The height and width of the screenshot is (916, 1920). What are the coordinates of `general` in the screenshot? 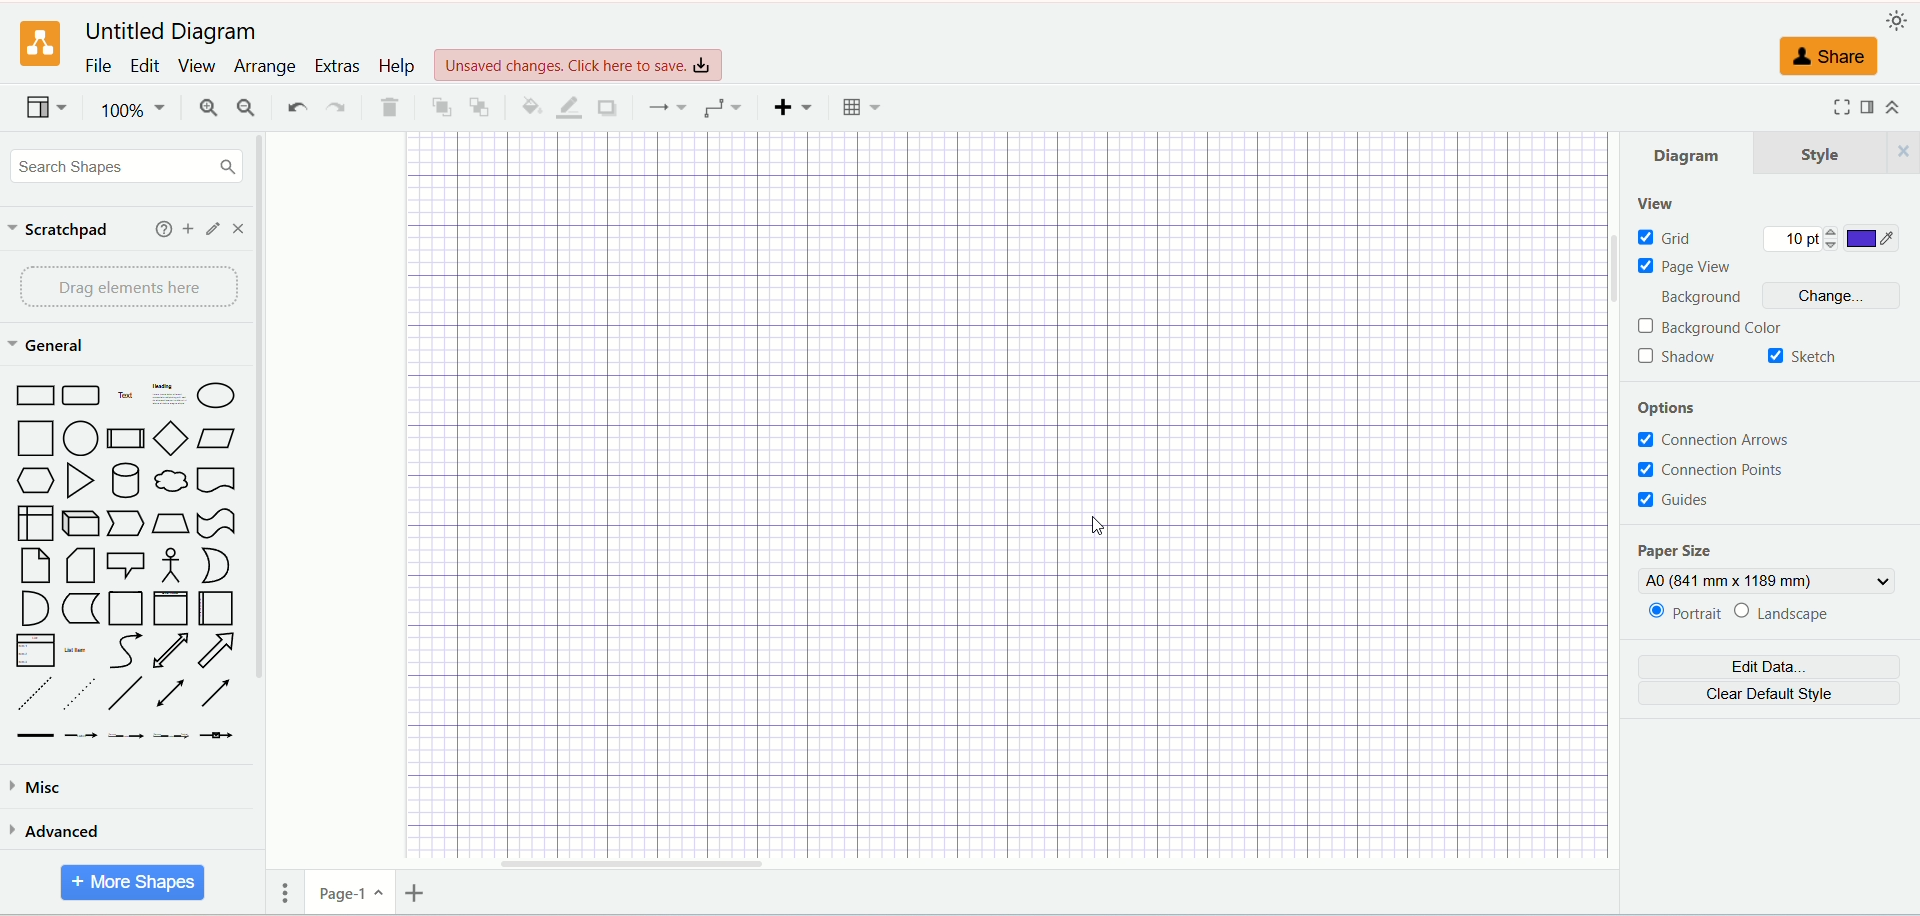 It's located at (51, 346).